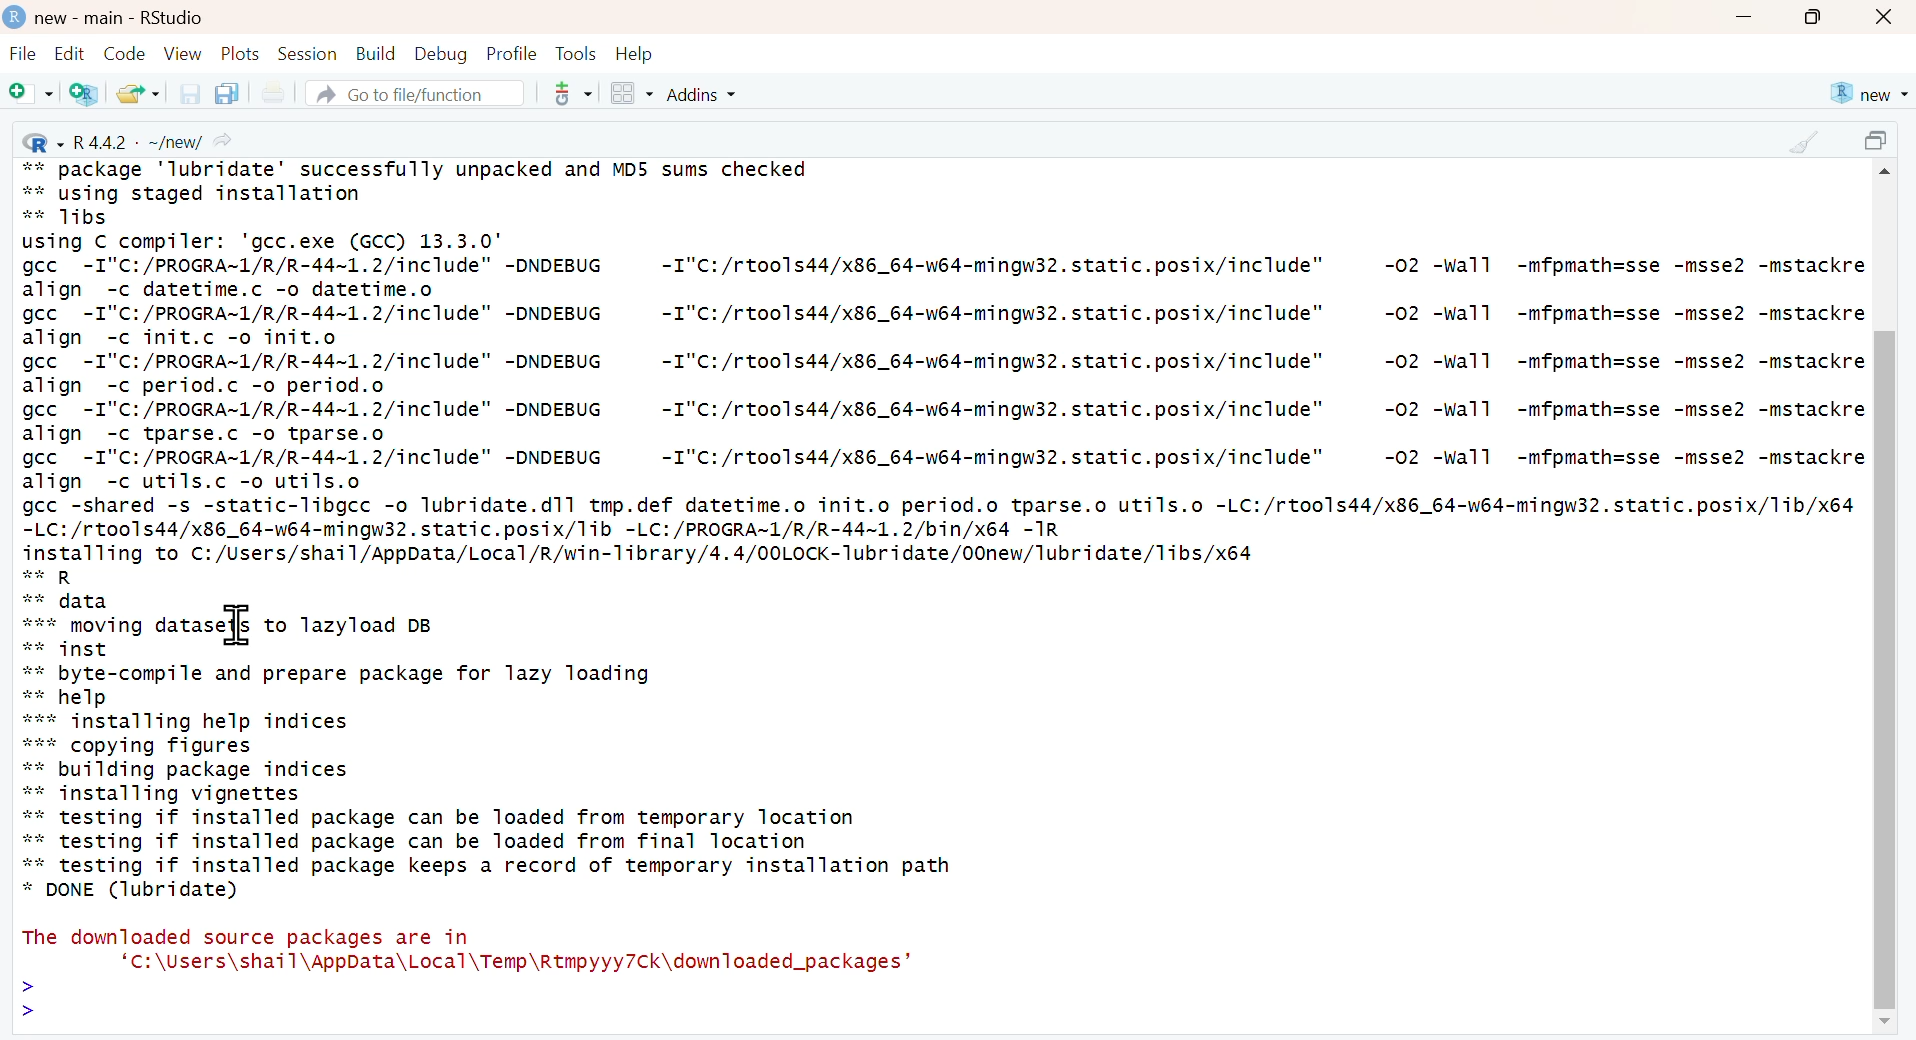 The image size is (1916, 1040). I want to click on The downloaded source packages are in
‘C:\Users\shail\AppData\Local\Temp\Rtmpyyy7Ck\downloaded_packages’

>

>, so click(469, 972).